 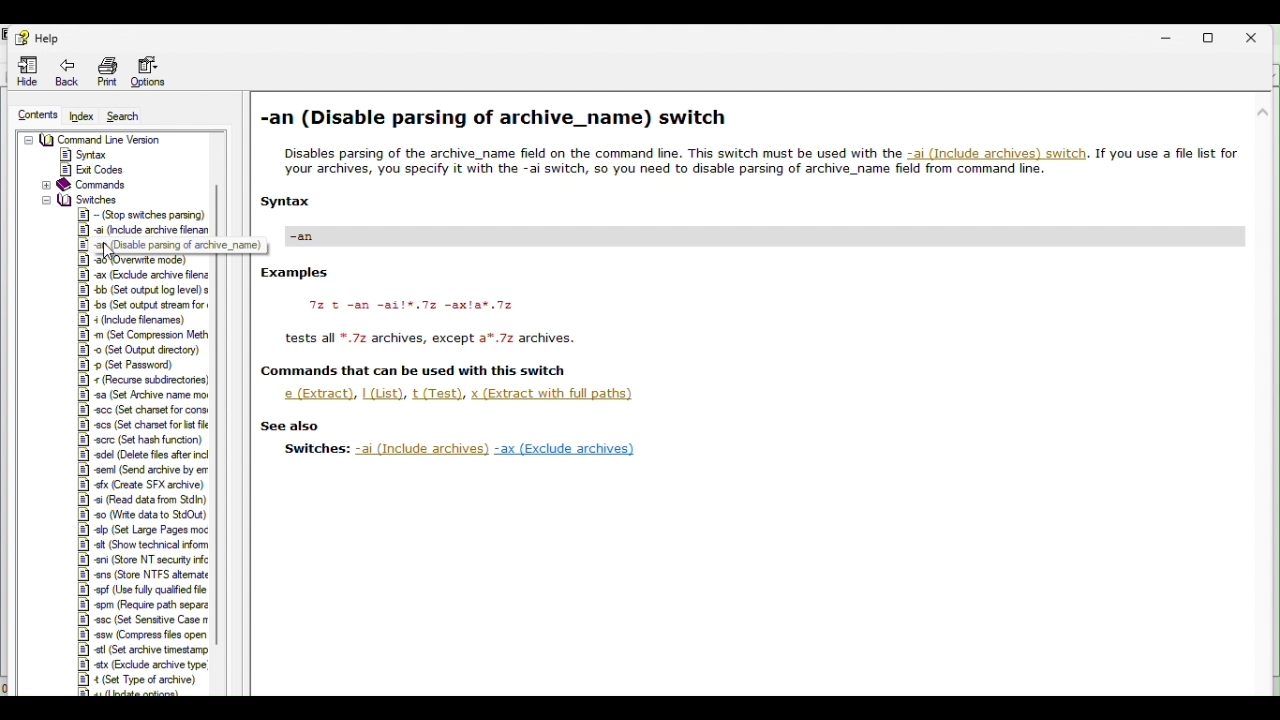 I want to click on Contents, so click(x=35, y=112).